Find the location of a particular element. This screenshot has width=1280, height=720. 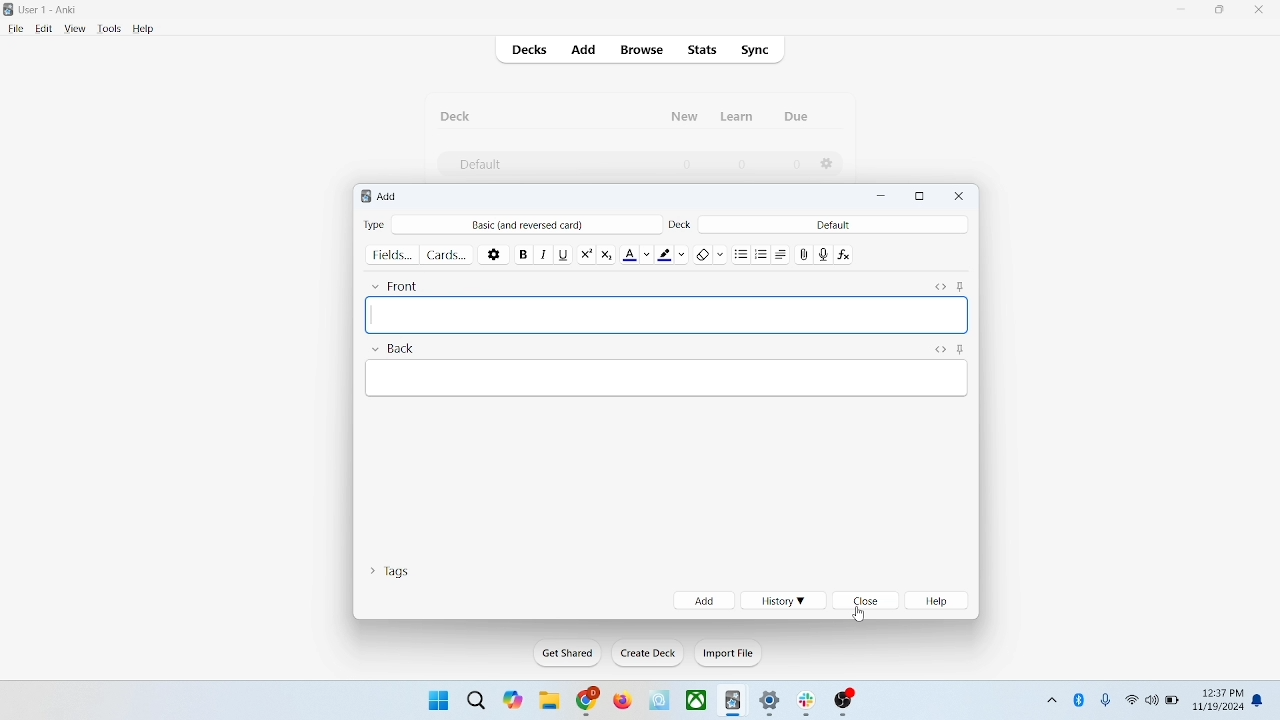

chrome is located at coordinates (588, 701).